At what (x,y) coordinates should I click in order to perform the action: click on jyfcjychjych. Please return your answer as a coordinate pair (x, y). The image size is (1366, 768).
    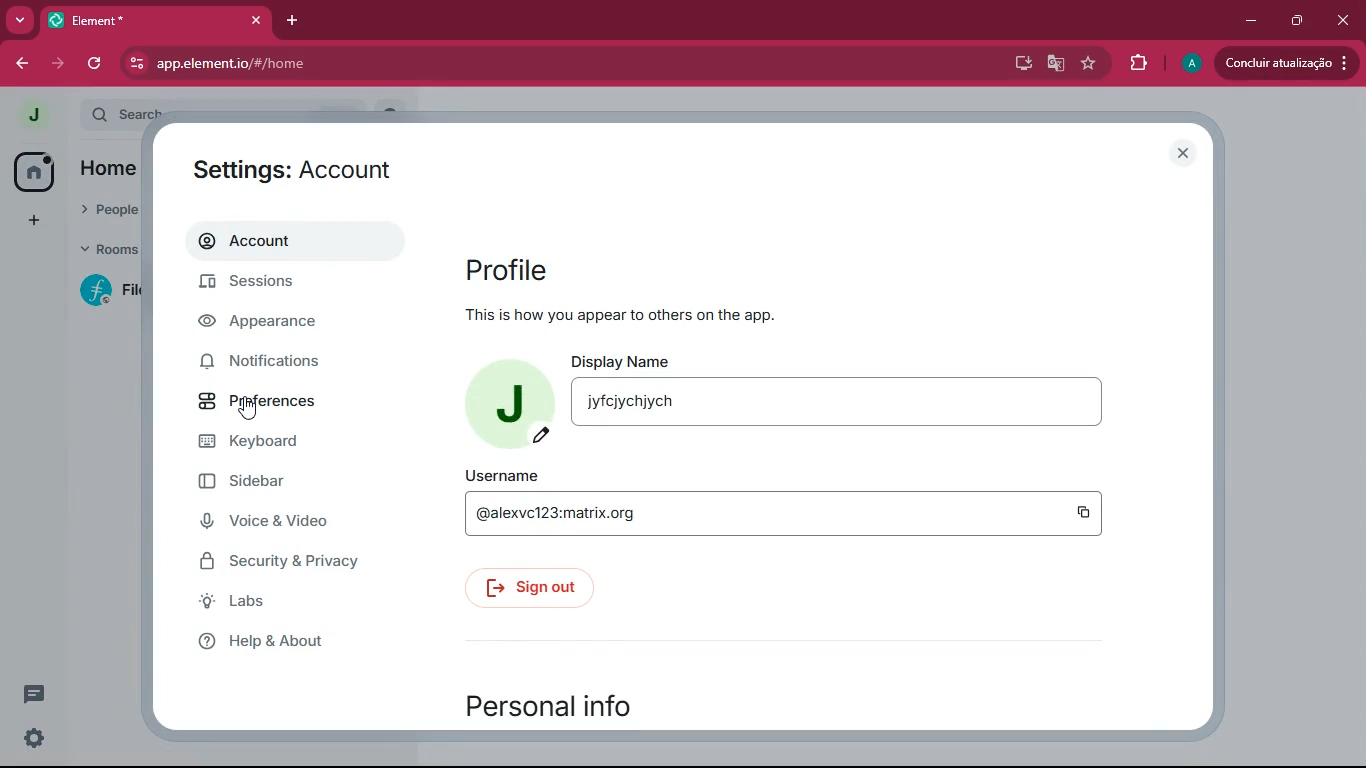
    Looking at the image, I should click on (838, 401).